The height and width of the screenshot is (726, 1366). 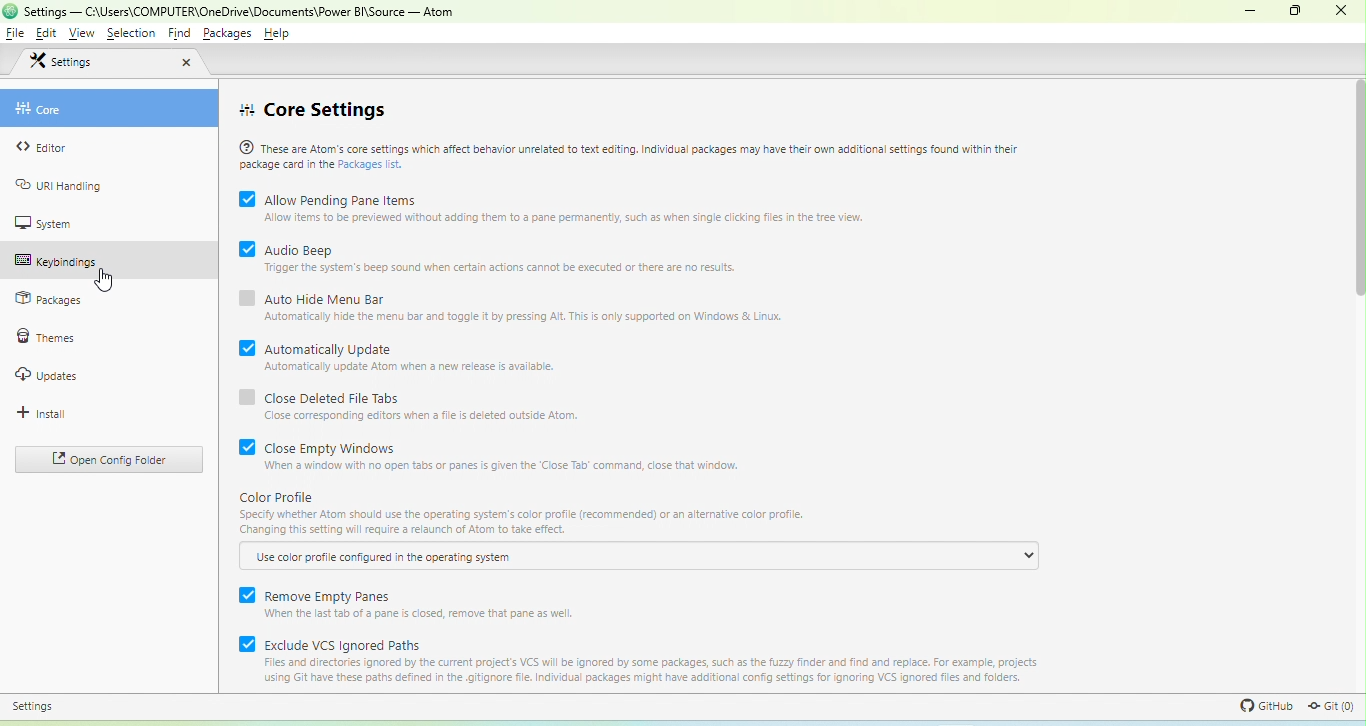 What do you see at coordinates (48, 300) in the screenshot?
I see `packages` at bounding box center [48, 300].